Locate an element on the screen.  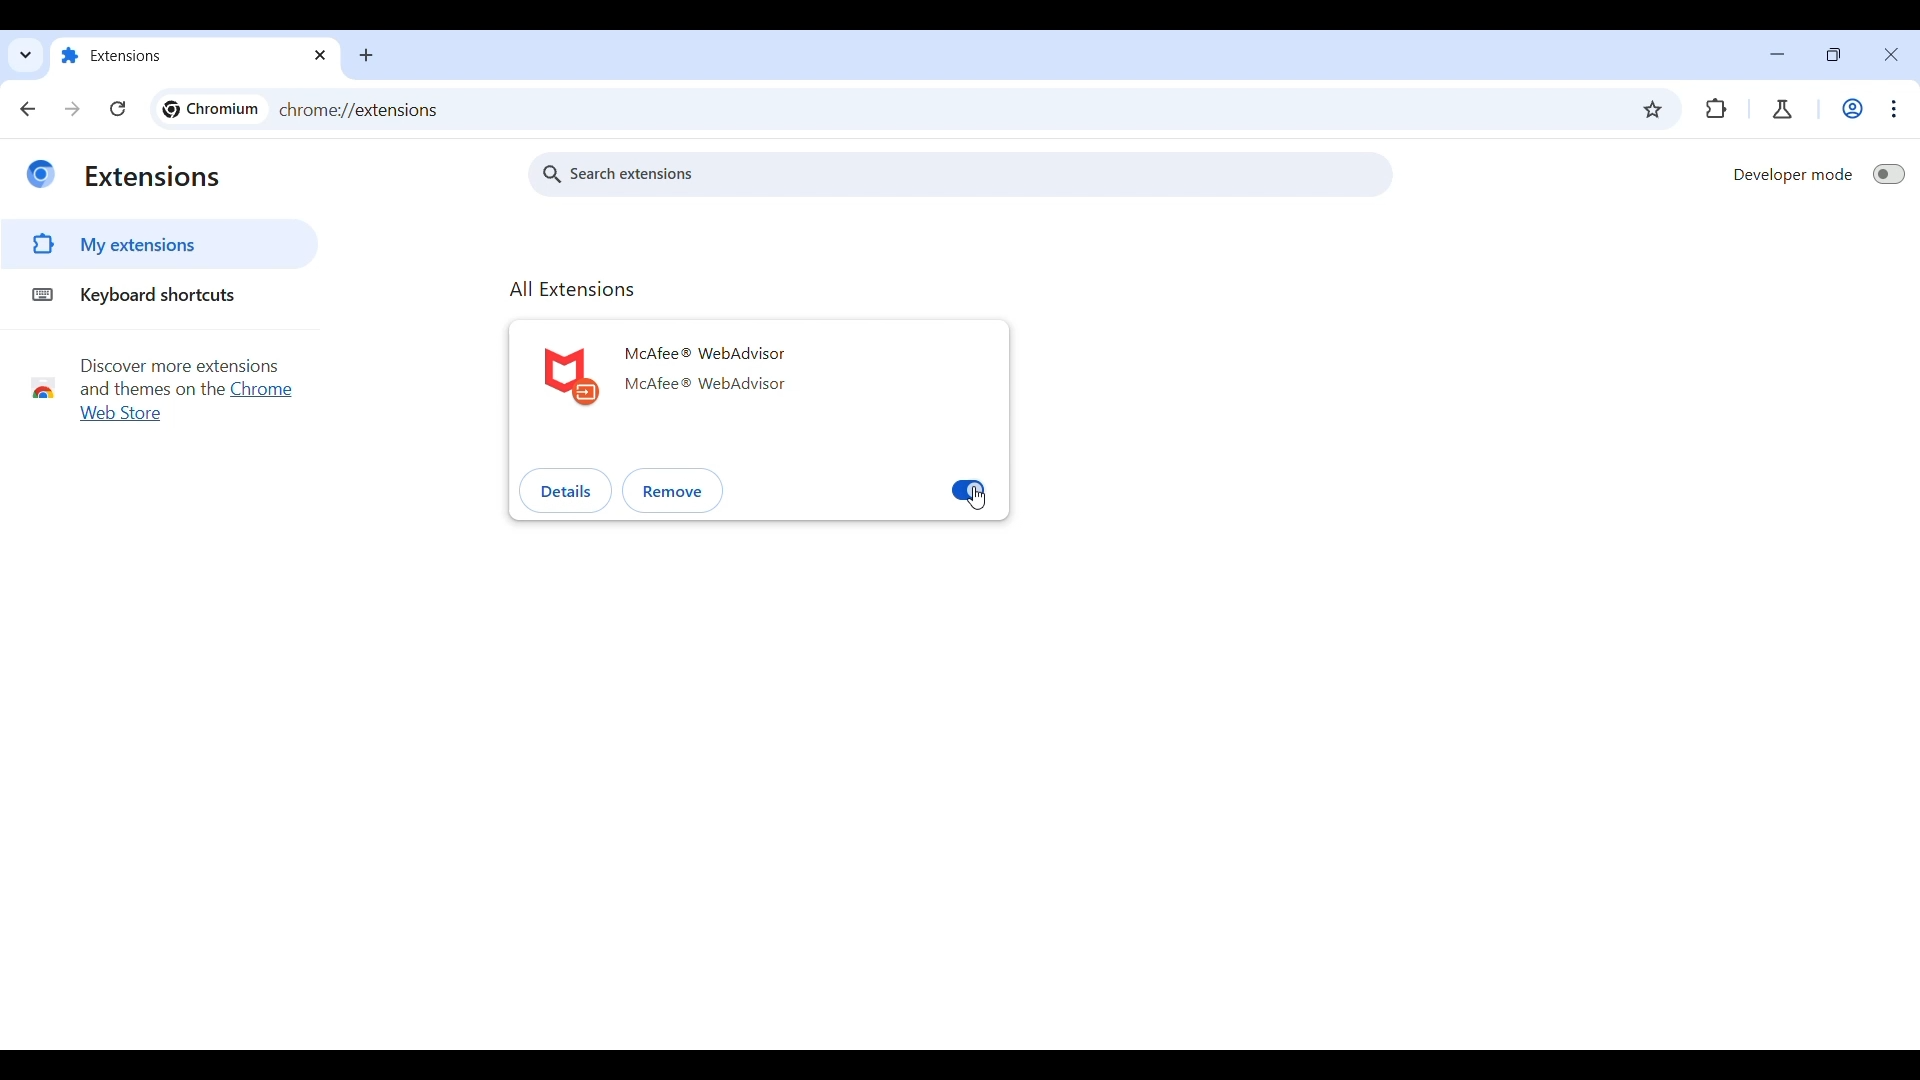
Close interface is located at coordinates (1891, 54).